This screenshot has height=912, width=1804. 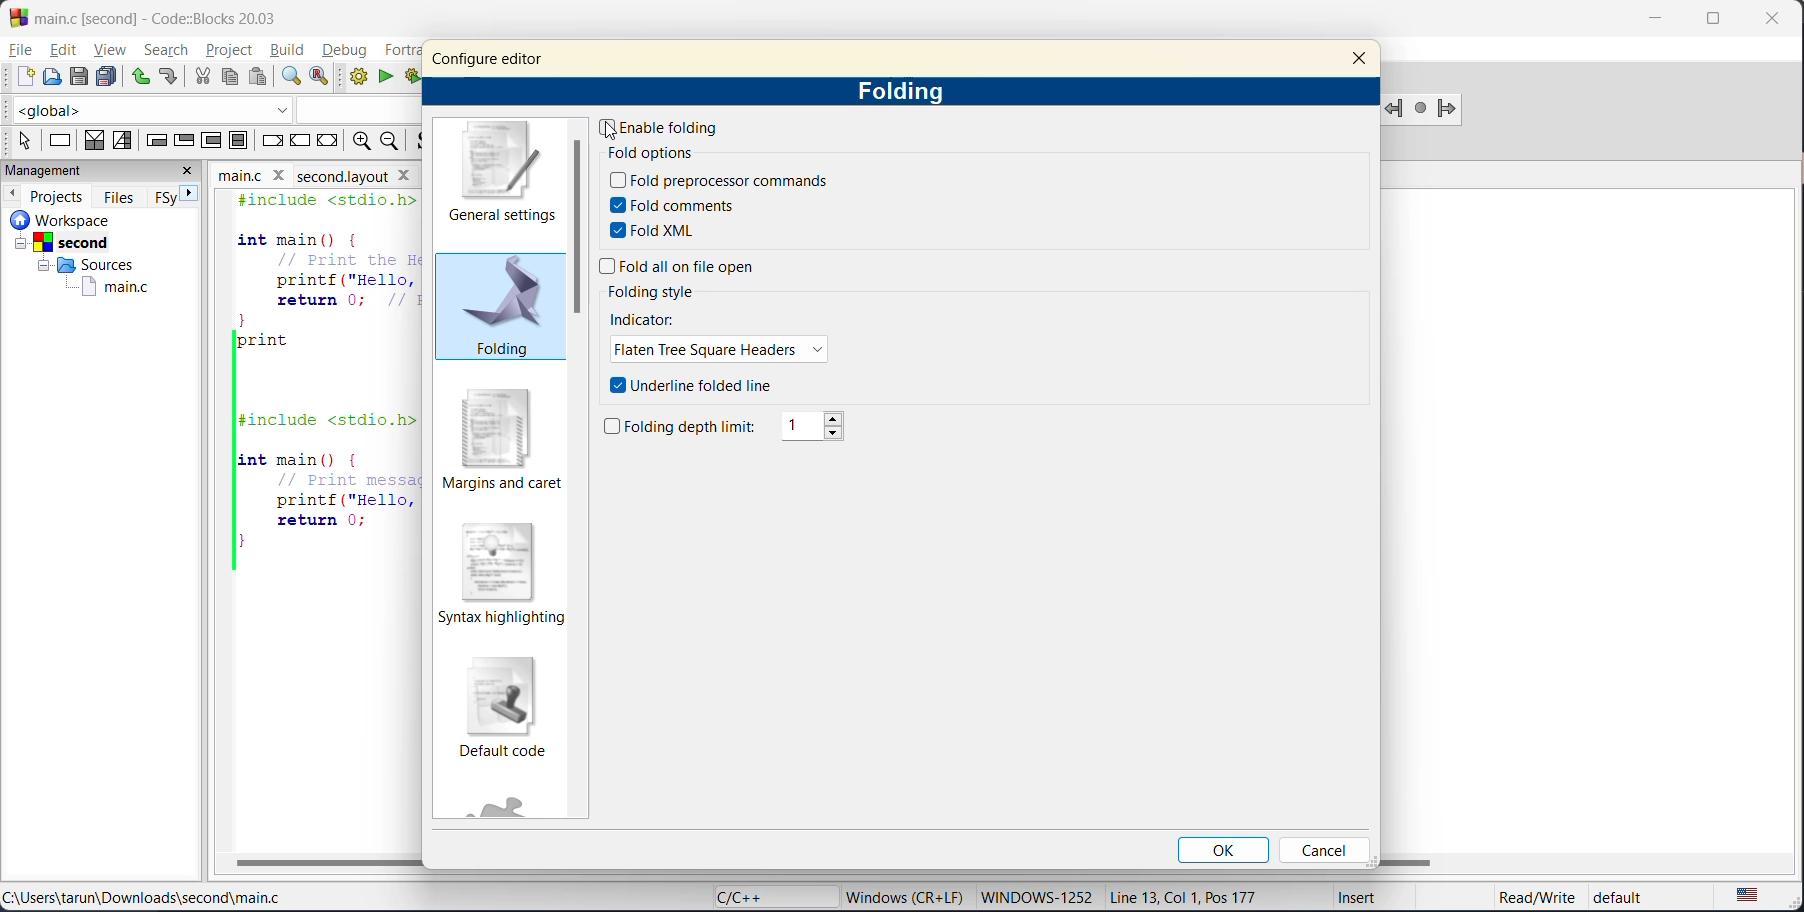 What do you see at coordinates (144, 900) in the screenshot?
I see `file location` at bounding box center [144, 900].